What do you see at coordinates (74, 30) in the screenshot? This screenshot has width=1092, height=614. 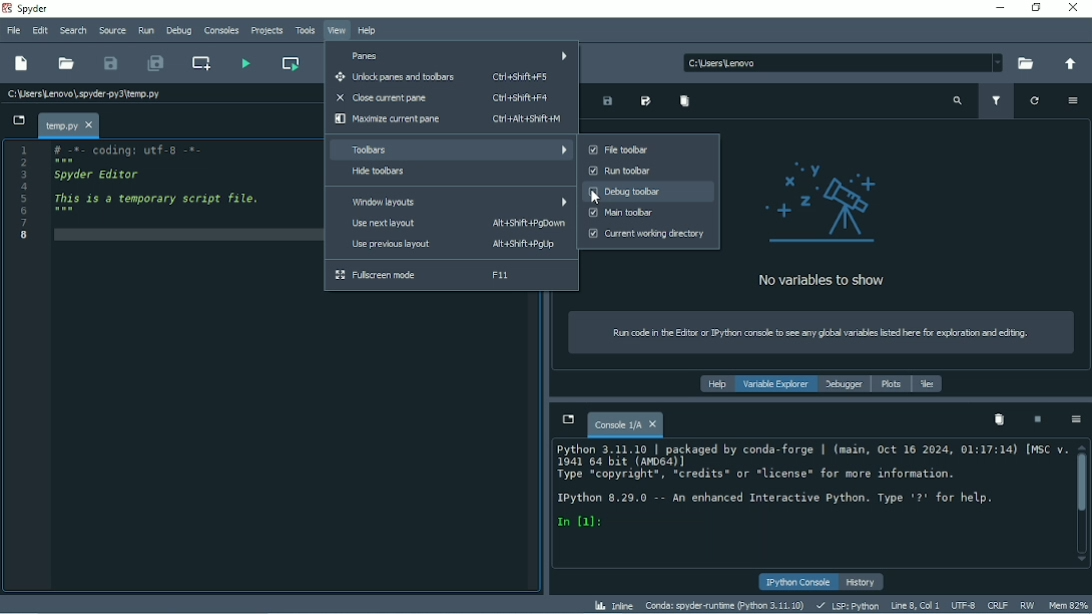 I see `Search` at bounding box center [74, 30].